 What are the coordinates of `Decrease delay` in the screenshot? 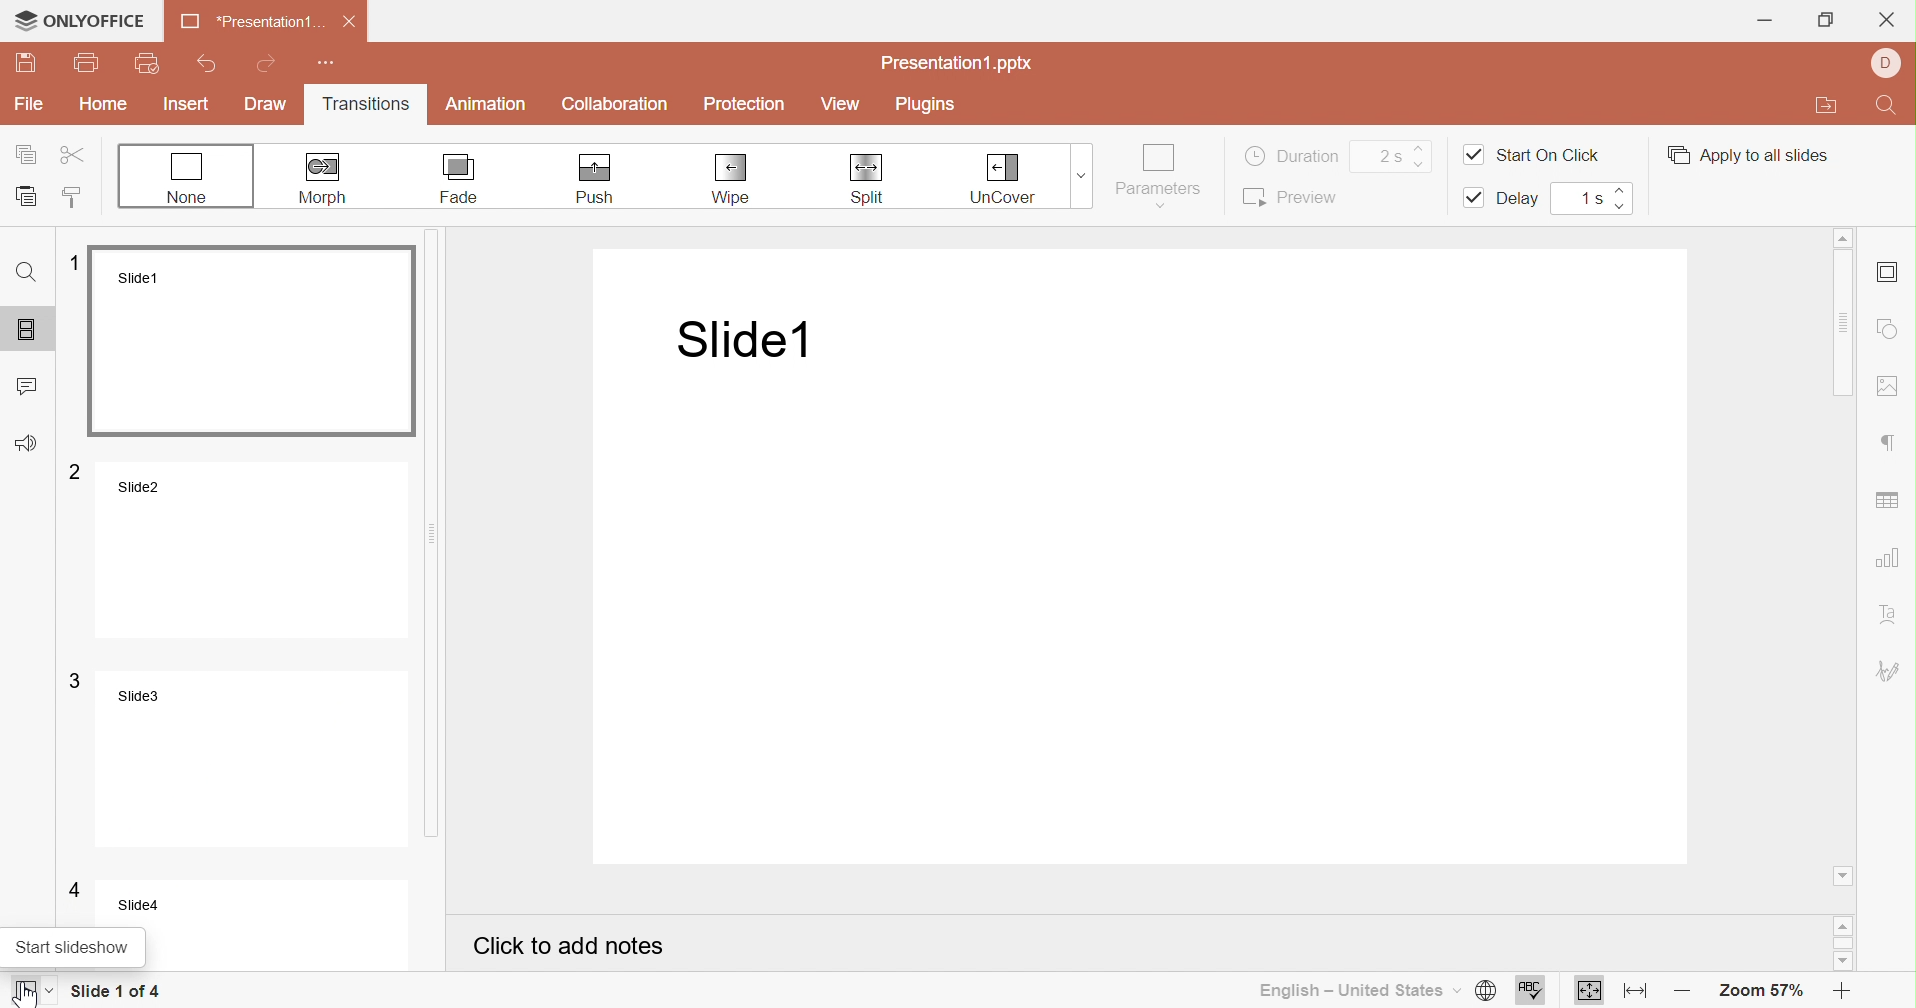 It's located at (1626, 207).